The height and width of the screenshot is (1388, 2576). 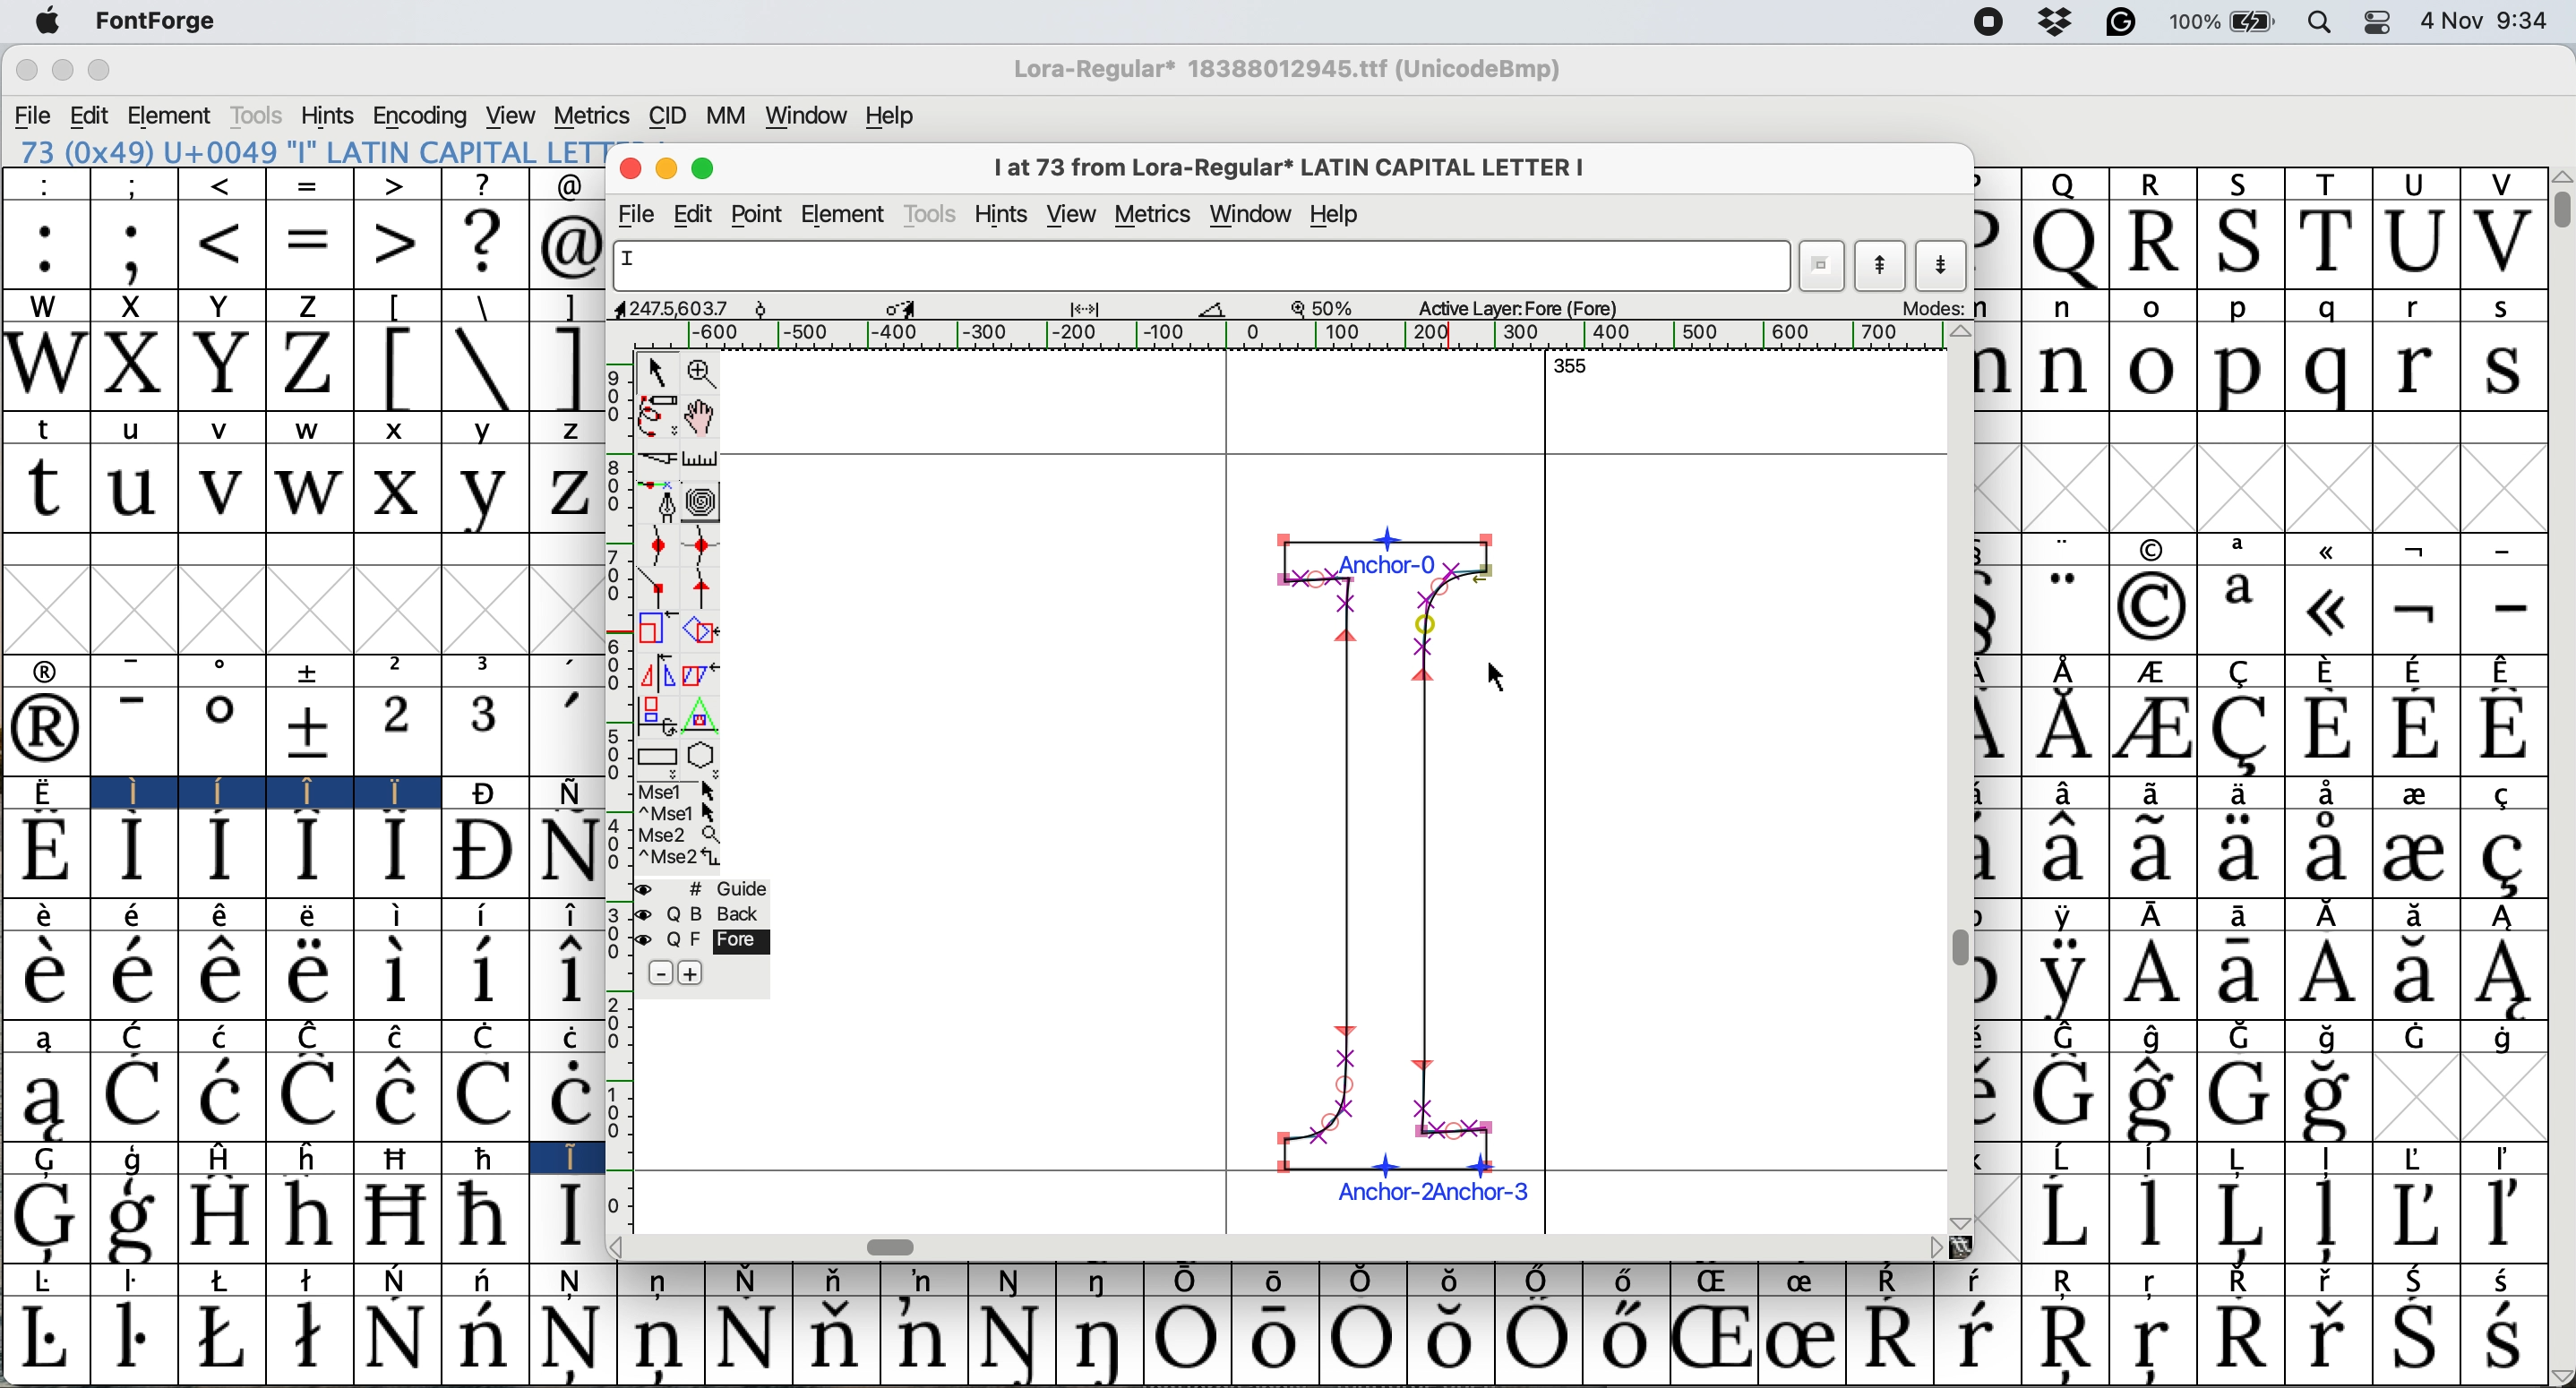 What do you see at coordinates (485, 368) in the screenshot?
I see `\` at bounding box center [485, 368].